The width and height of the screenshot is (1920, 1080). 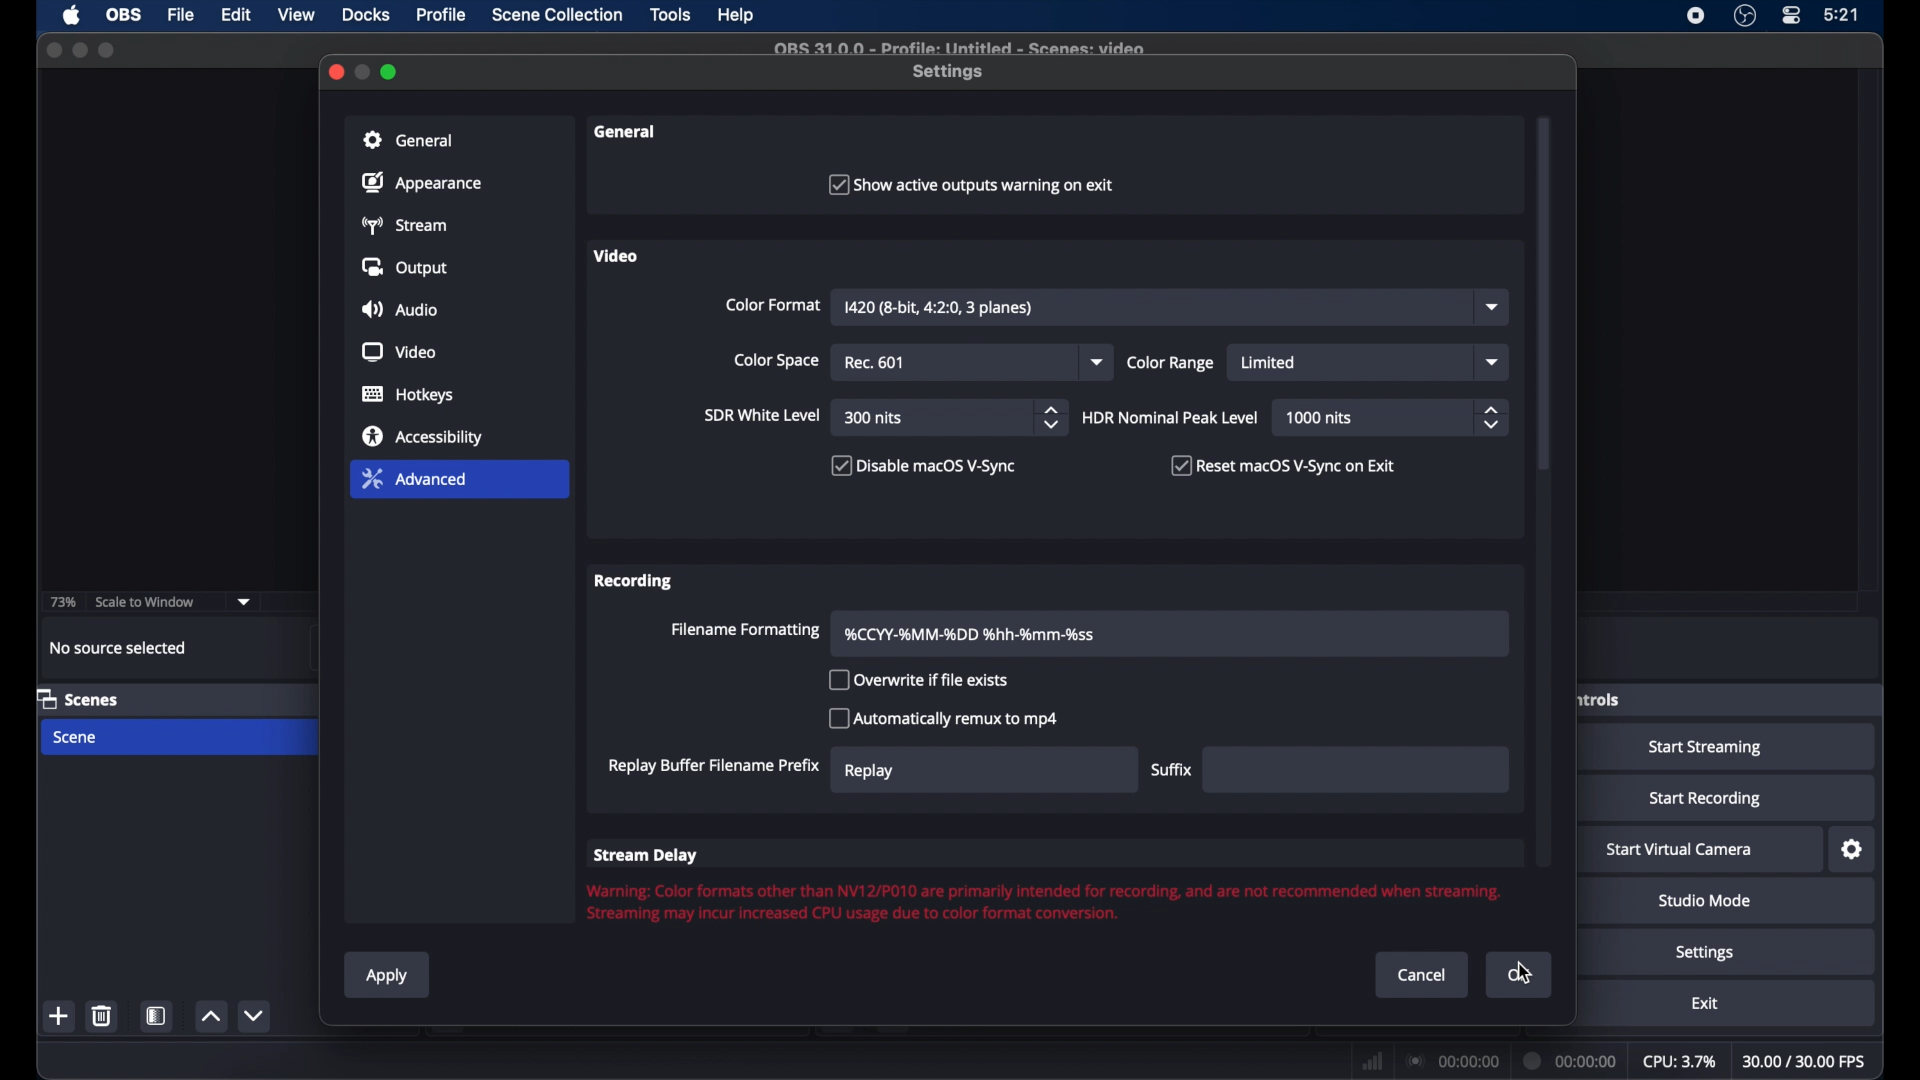 What do you see at coordinates (1706, 903) in the screenshot?
I see `studio mode` at bounding box center [1706, 903].